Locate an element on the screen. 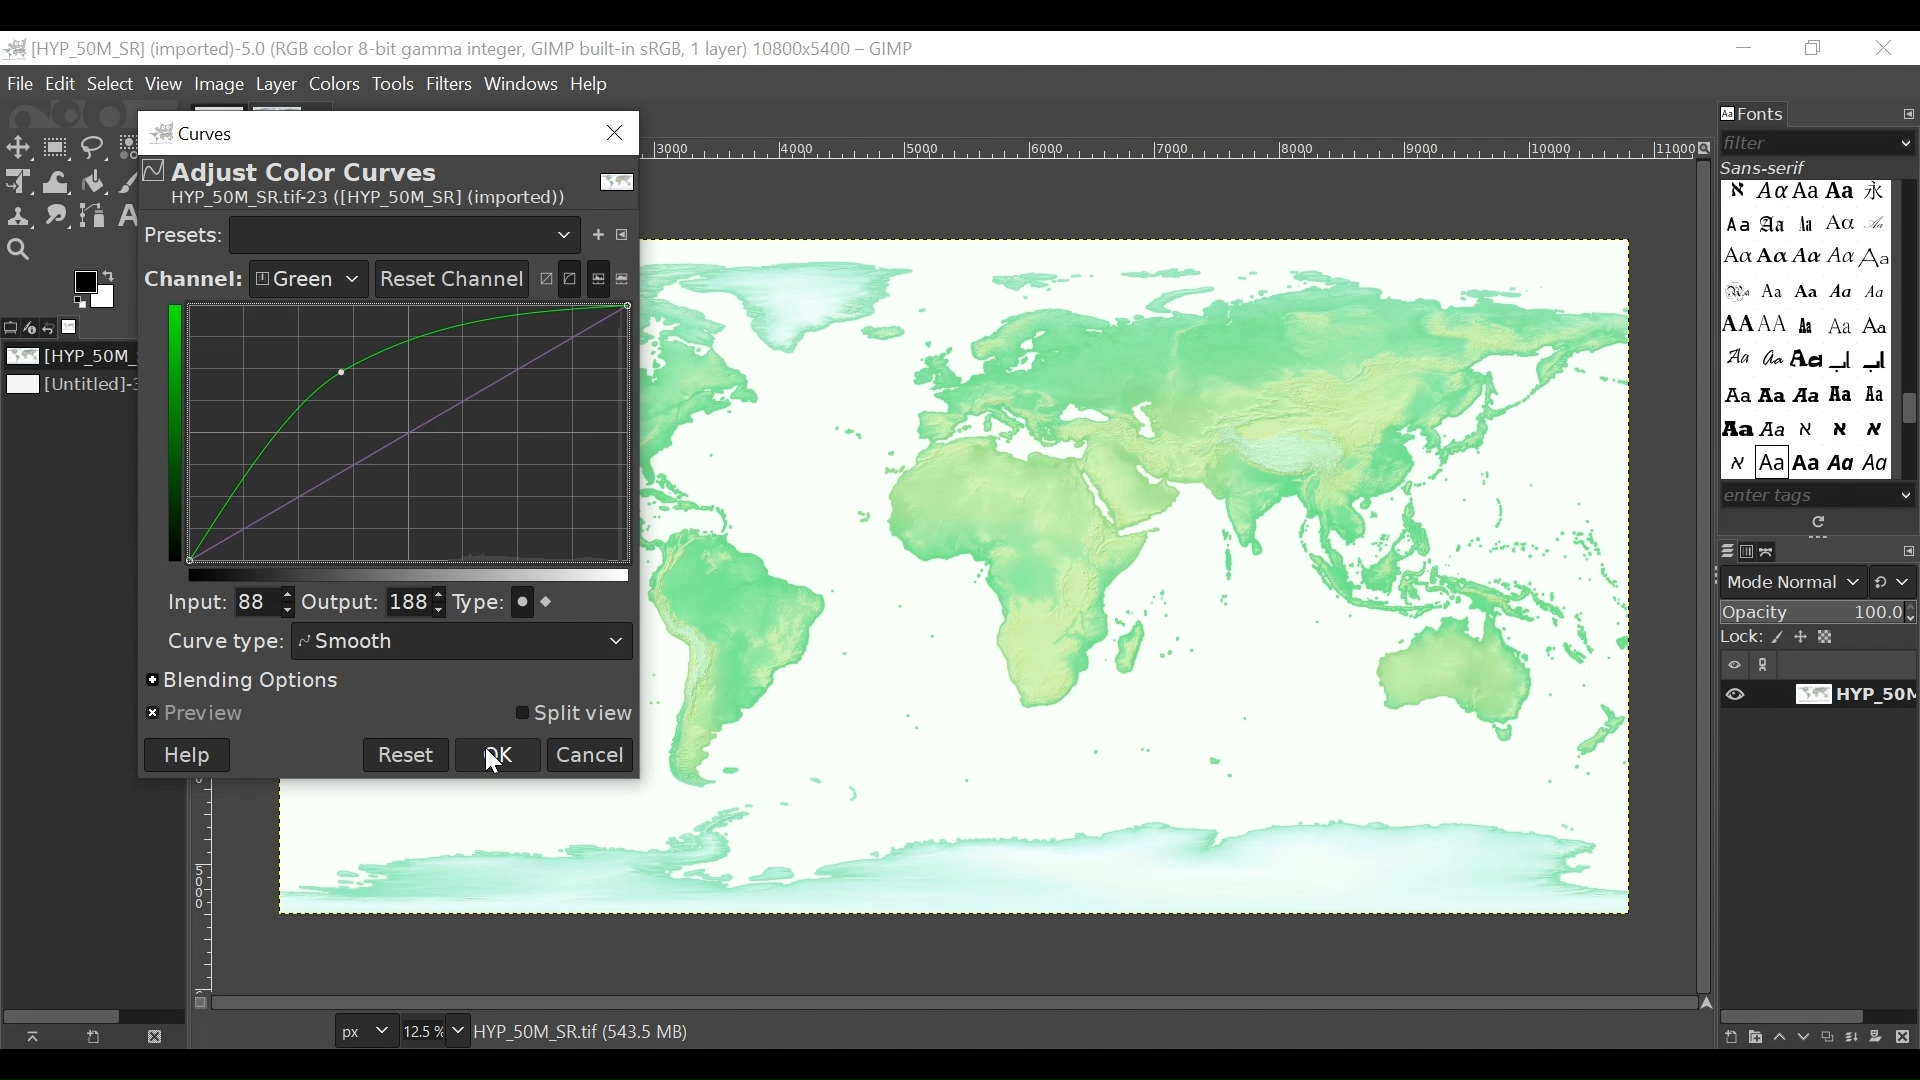 Image resolution: width=1920 pixels, height=1080 pixels. Save the current setting as named preset is located at coordinates (602, 231).